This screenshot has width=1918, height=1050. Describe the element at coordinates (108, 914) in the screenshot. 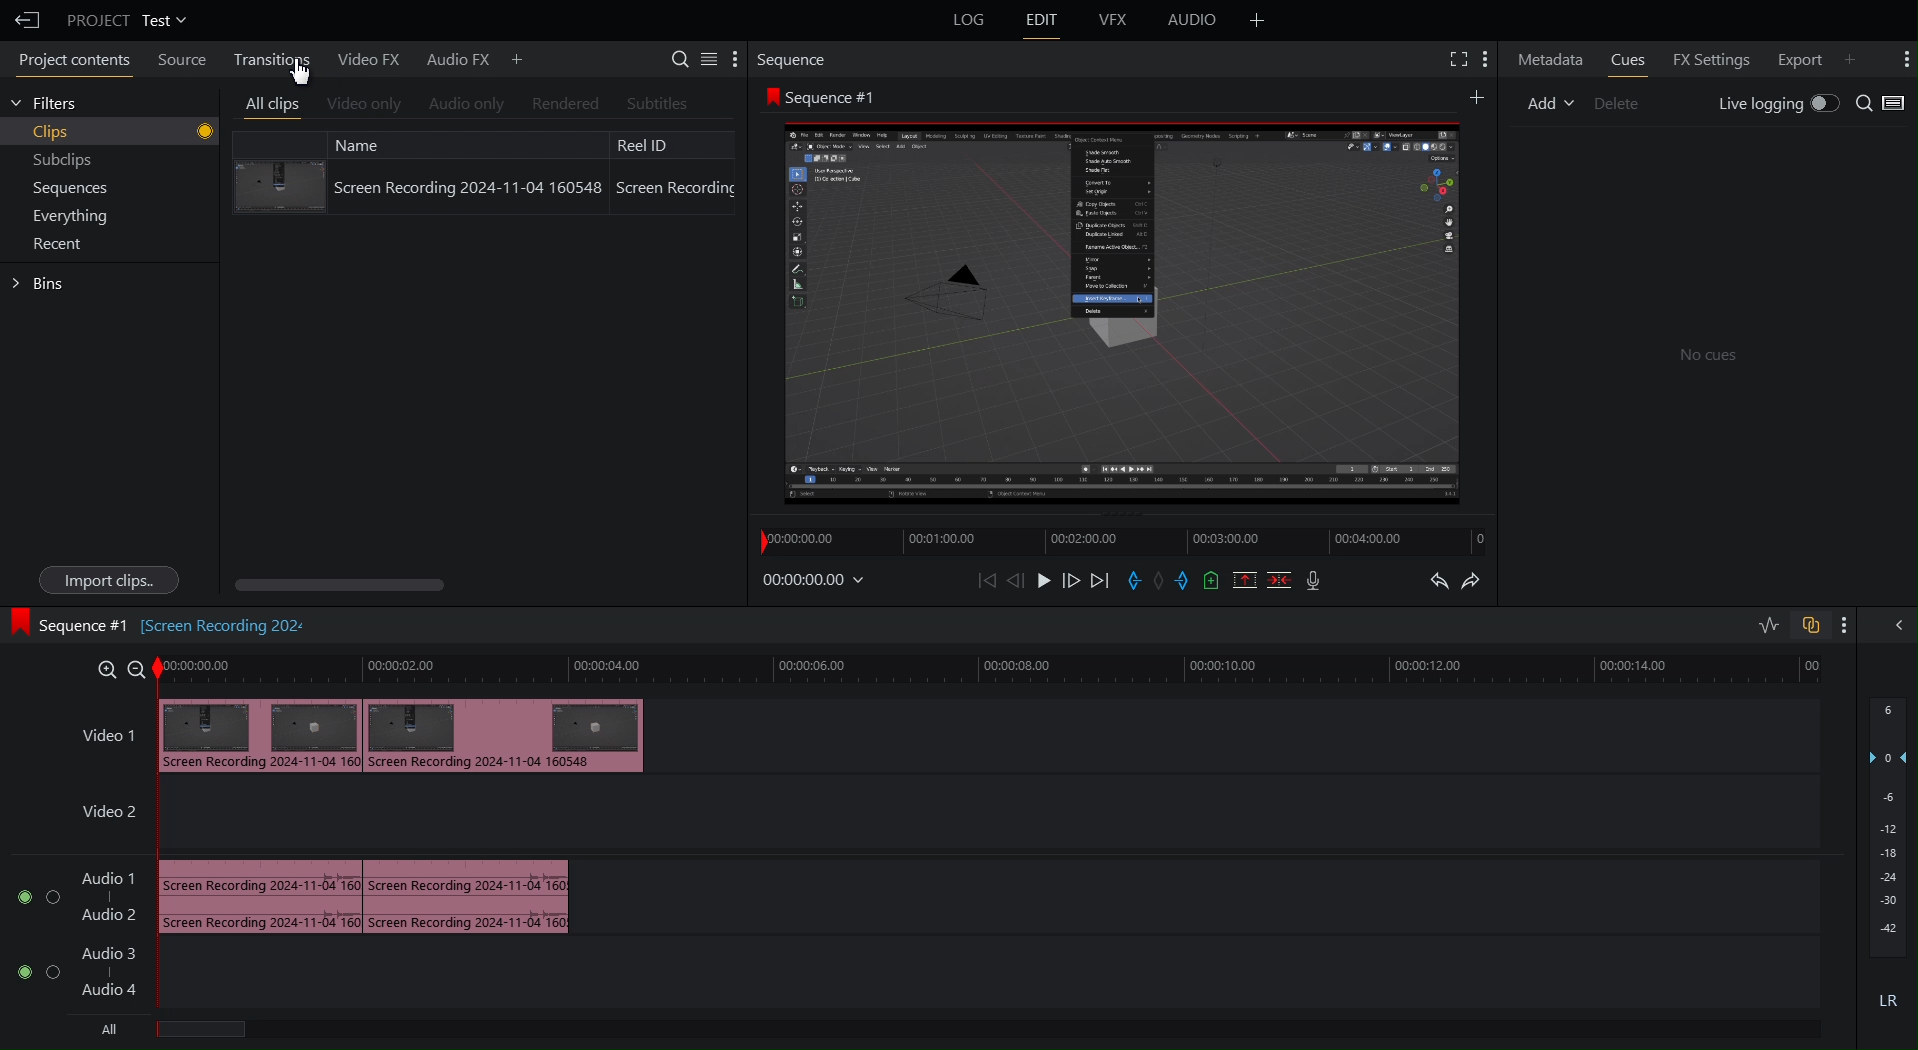

I see `Audio track 2` at that location.